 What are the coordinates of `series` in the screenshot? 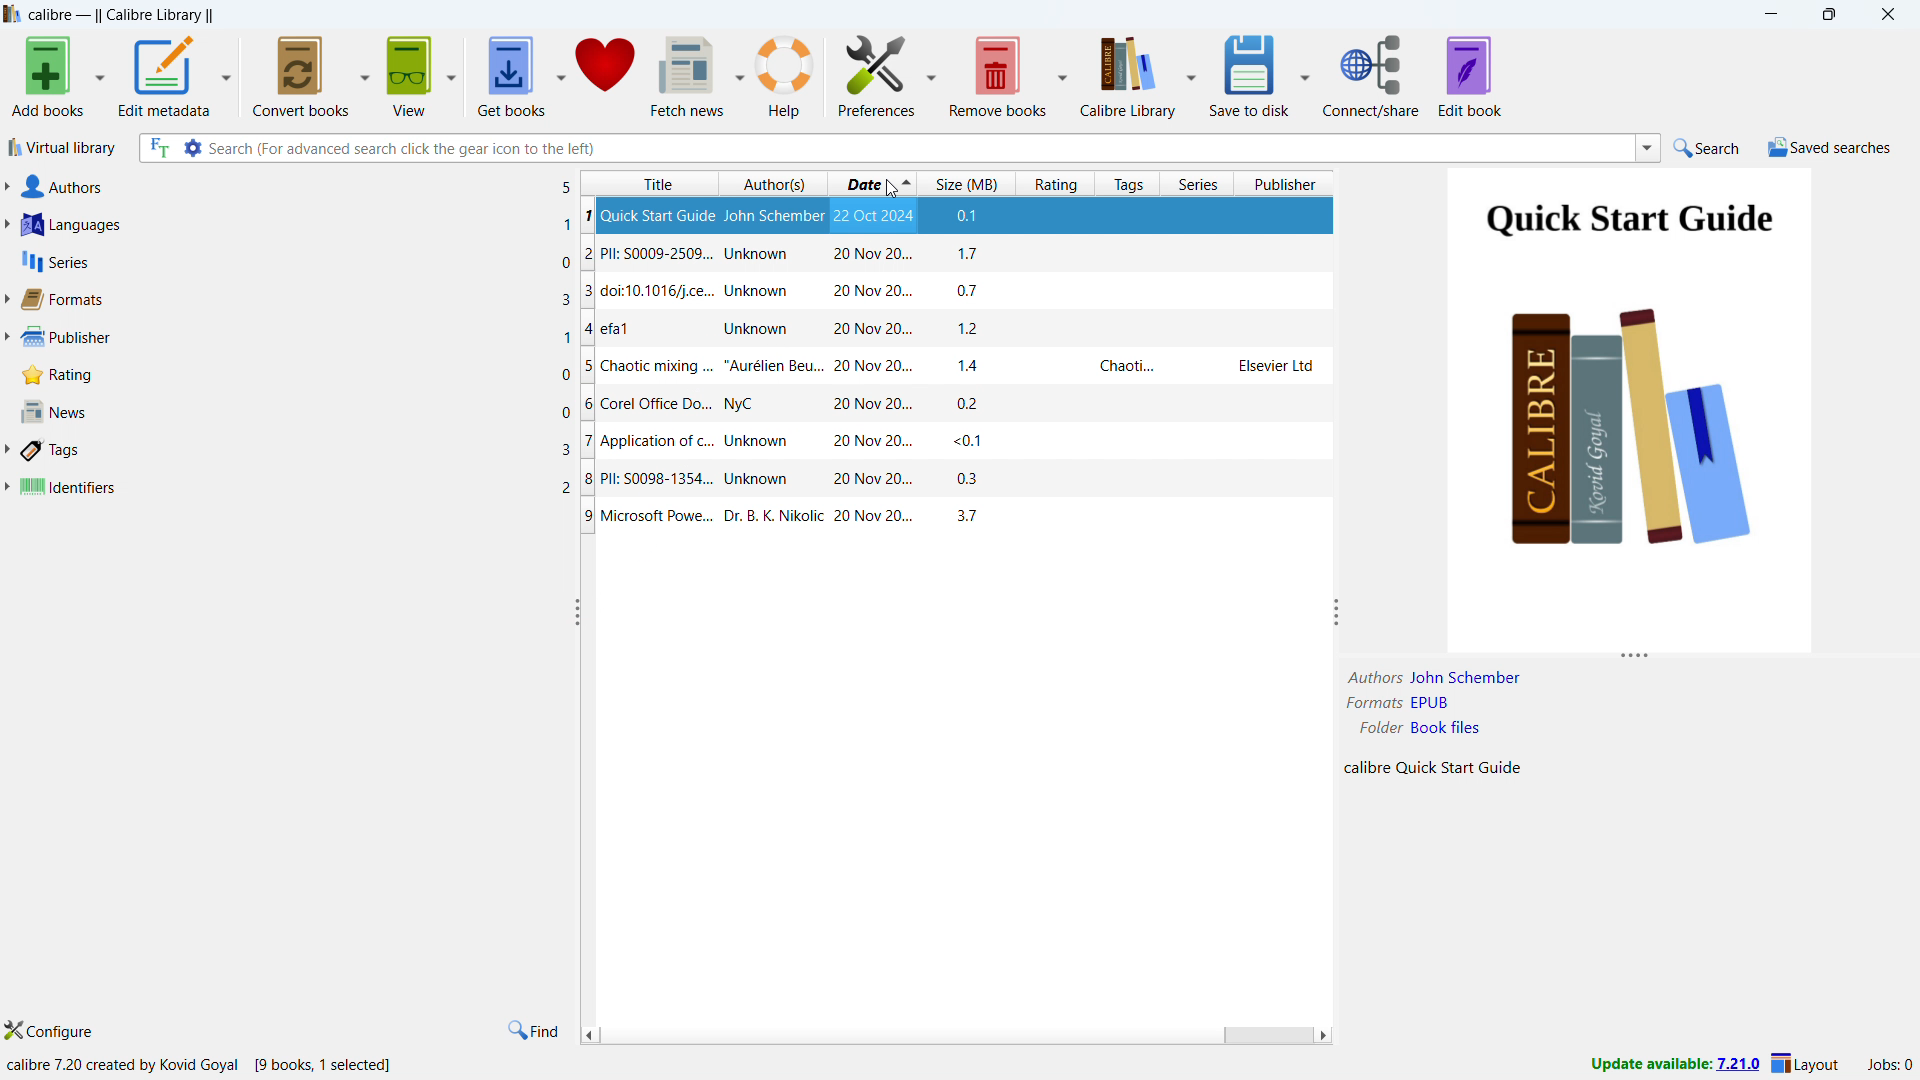 It's located at (296, 260).